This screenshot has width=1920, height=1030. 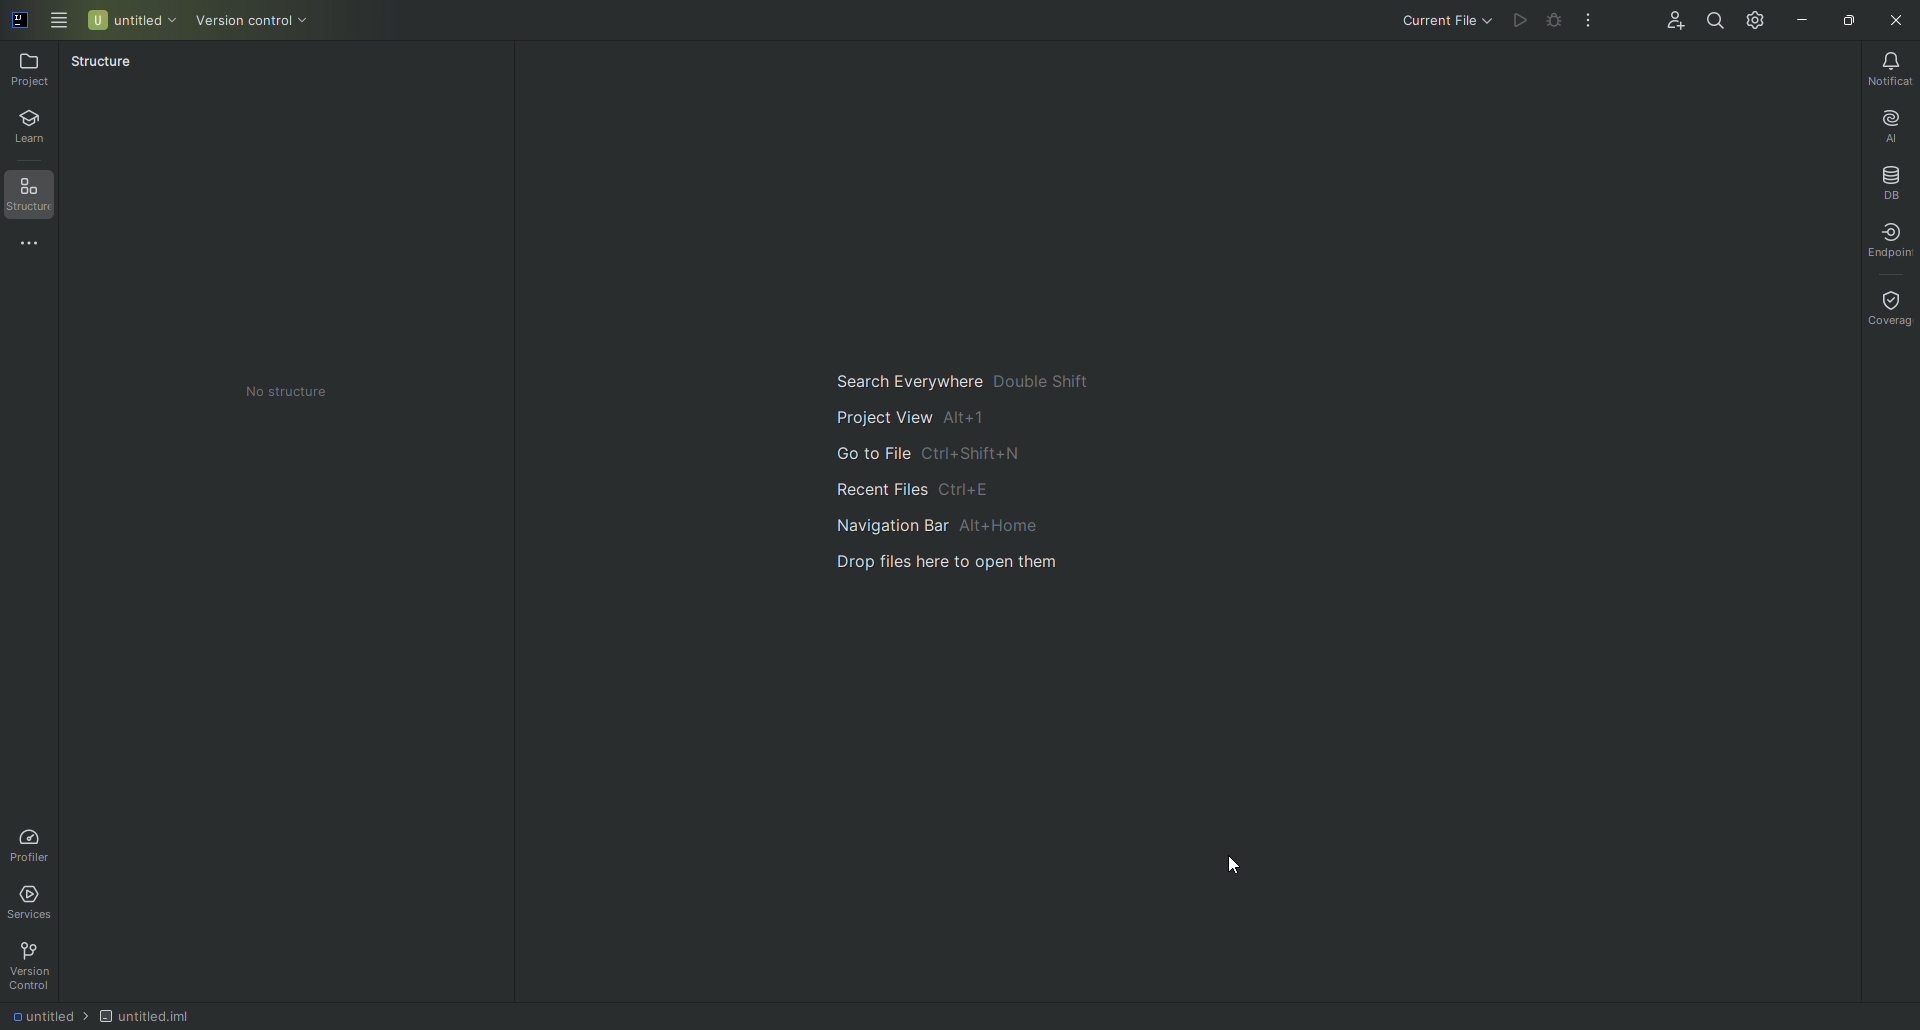 What do you see at coordinates (1230, 864) in the screenshot?
I see `Pointer` at bounding box center [1230, 864].